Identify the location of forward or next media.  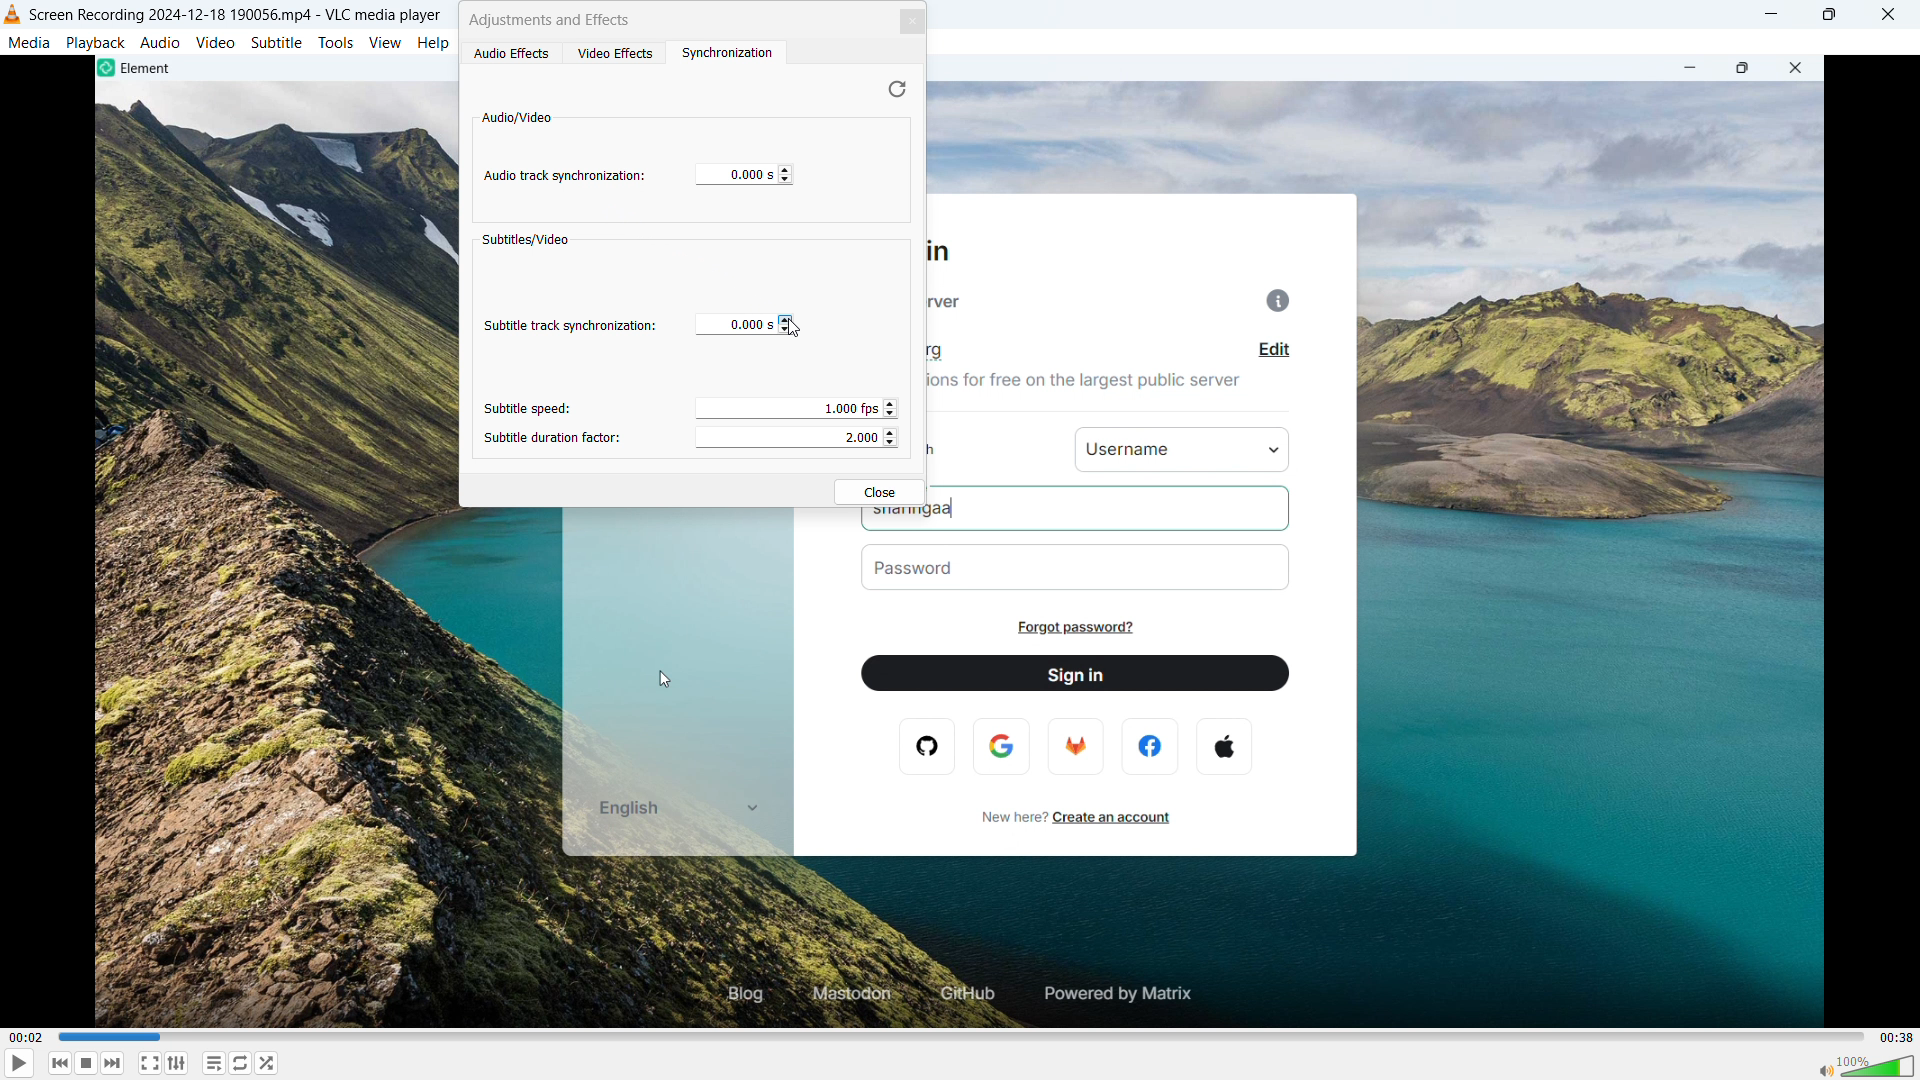
(113, 1063).